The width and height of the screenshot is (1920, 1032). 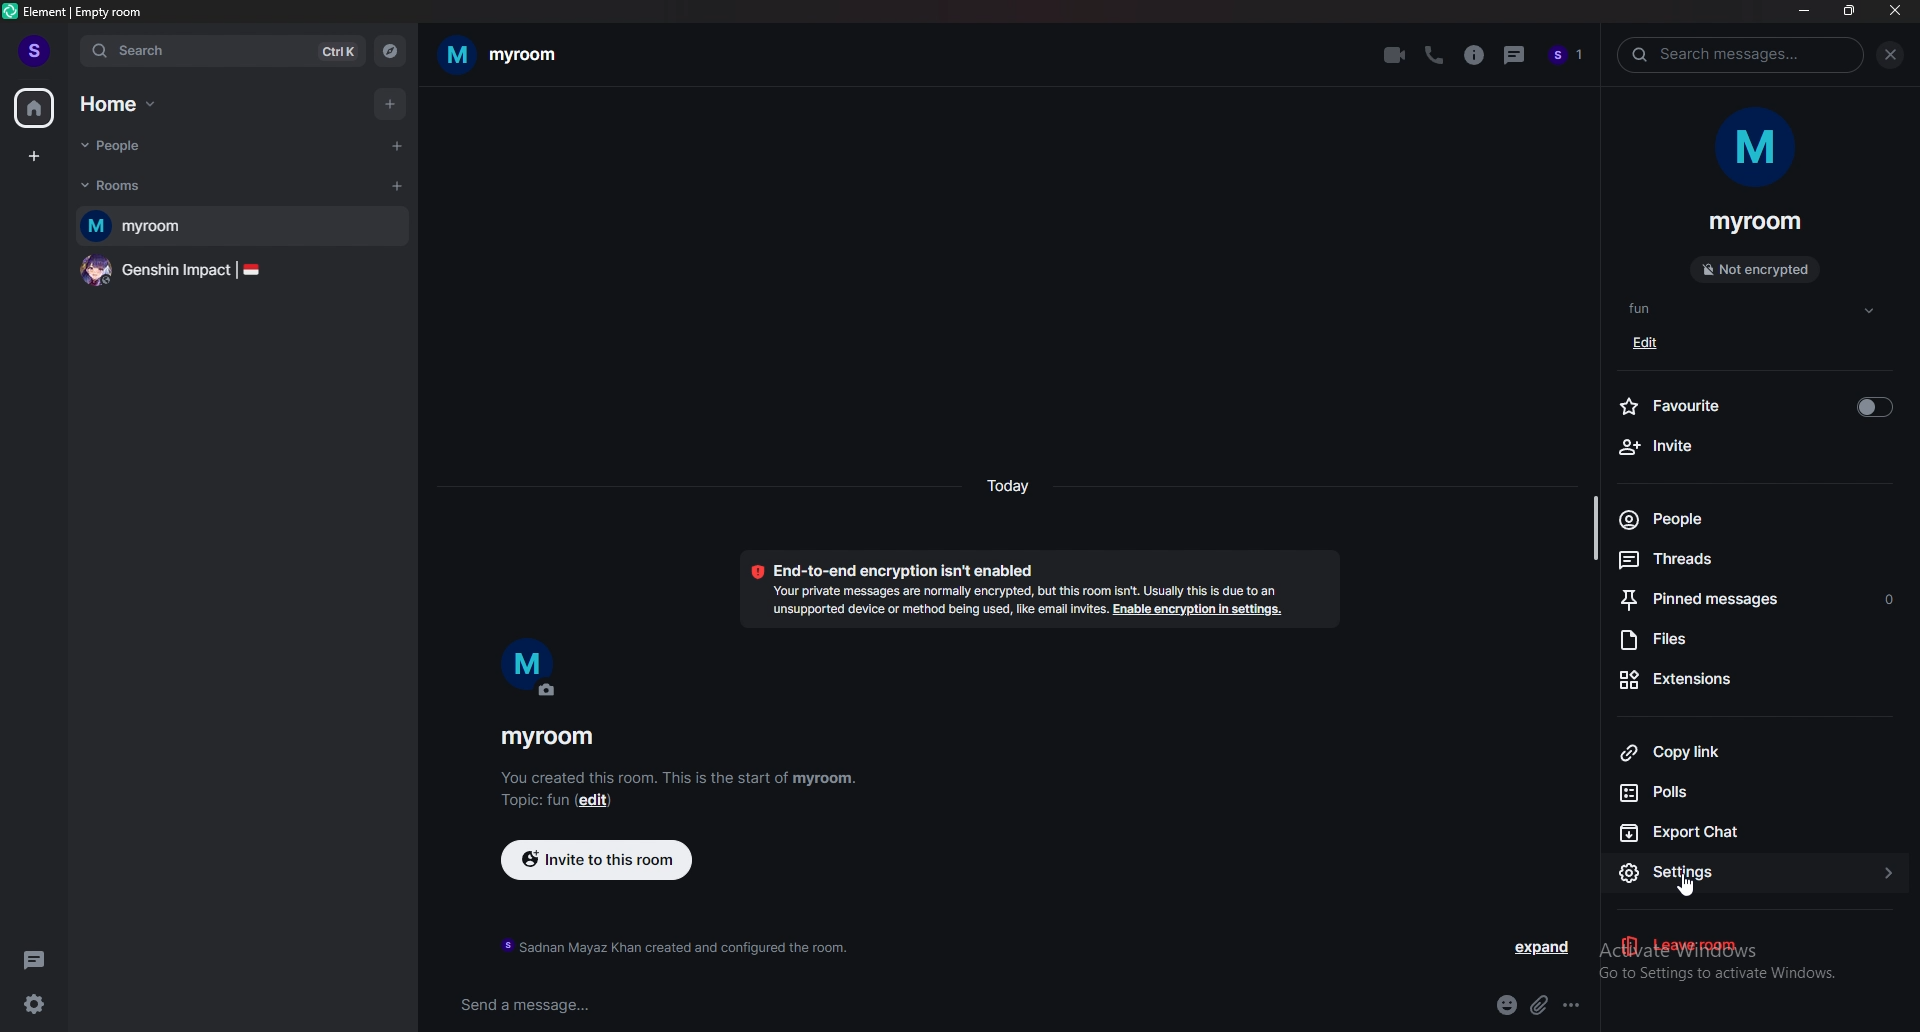 What do you see at coordinates (1755, 519) in the screenshot?
I see `people` at bounding box center [1755, 519].